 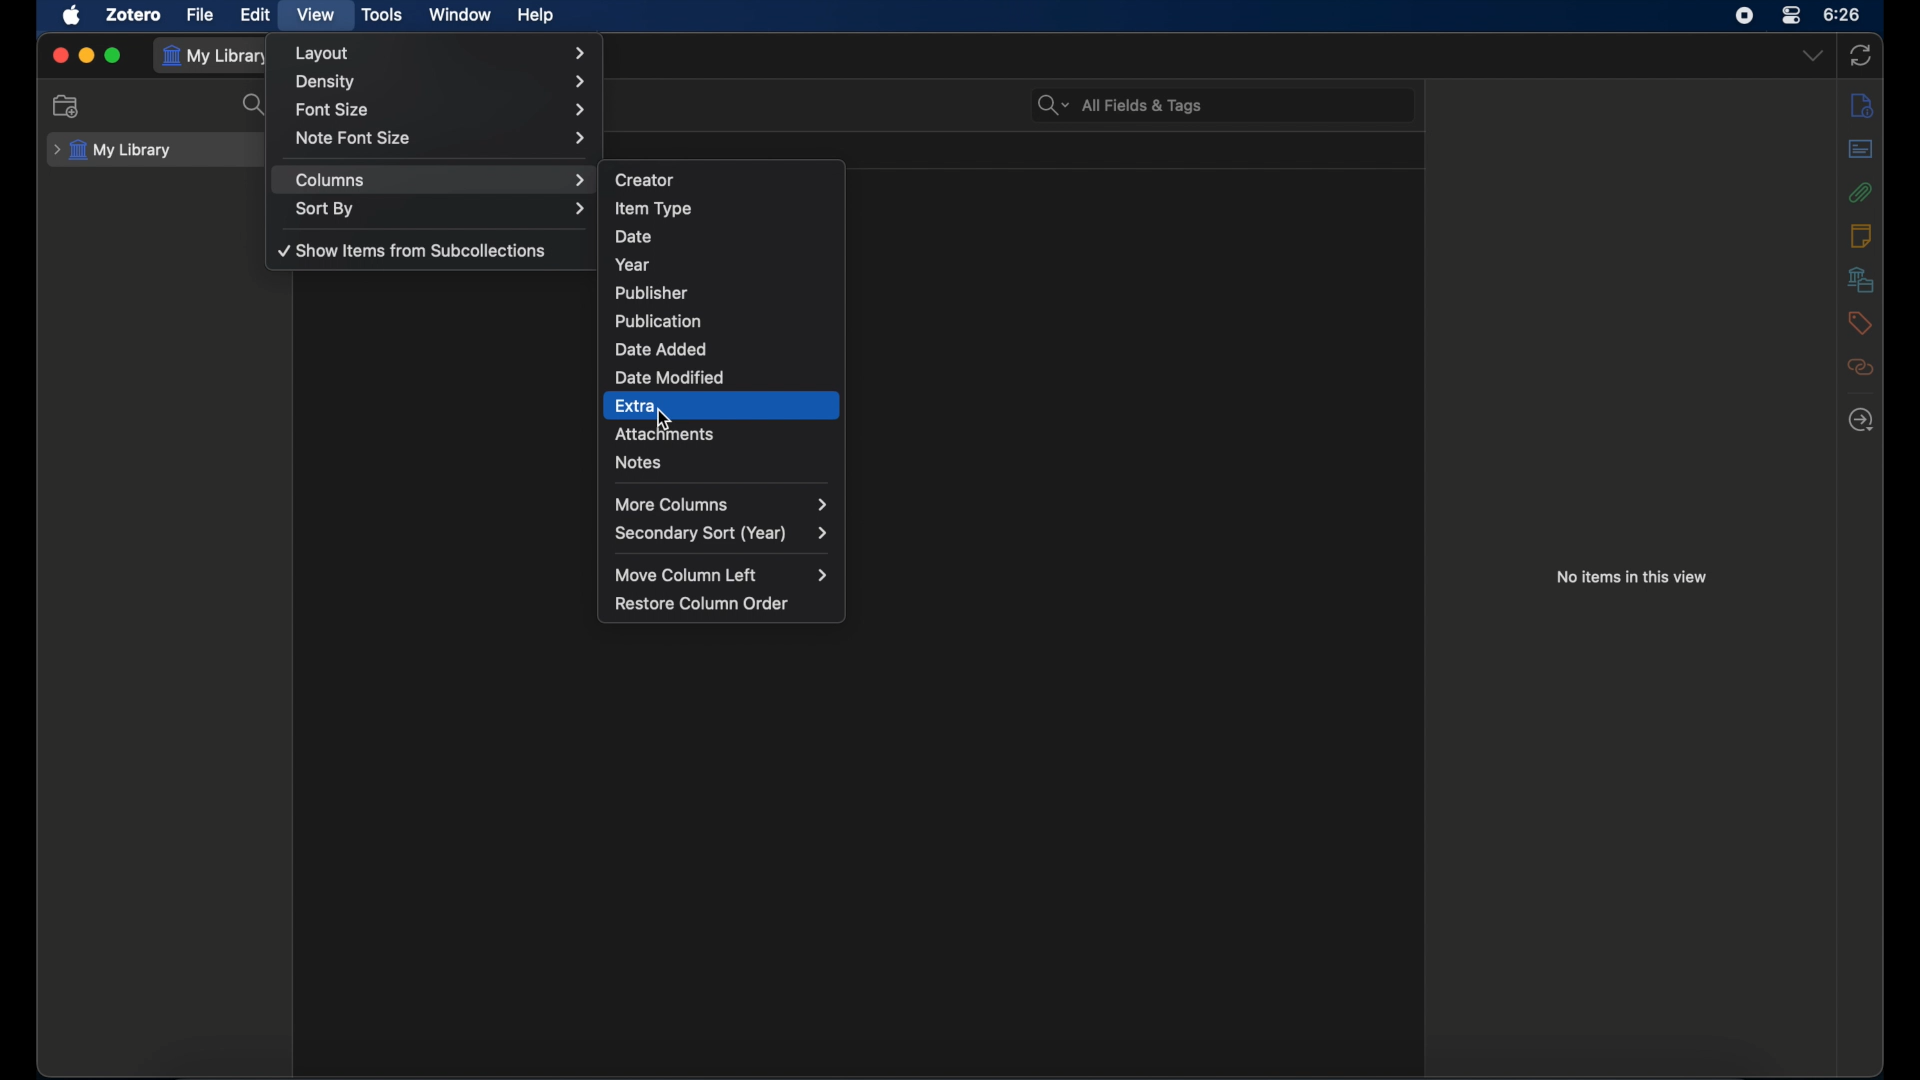 I want to click on notes, so click(x=1862, y=236).